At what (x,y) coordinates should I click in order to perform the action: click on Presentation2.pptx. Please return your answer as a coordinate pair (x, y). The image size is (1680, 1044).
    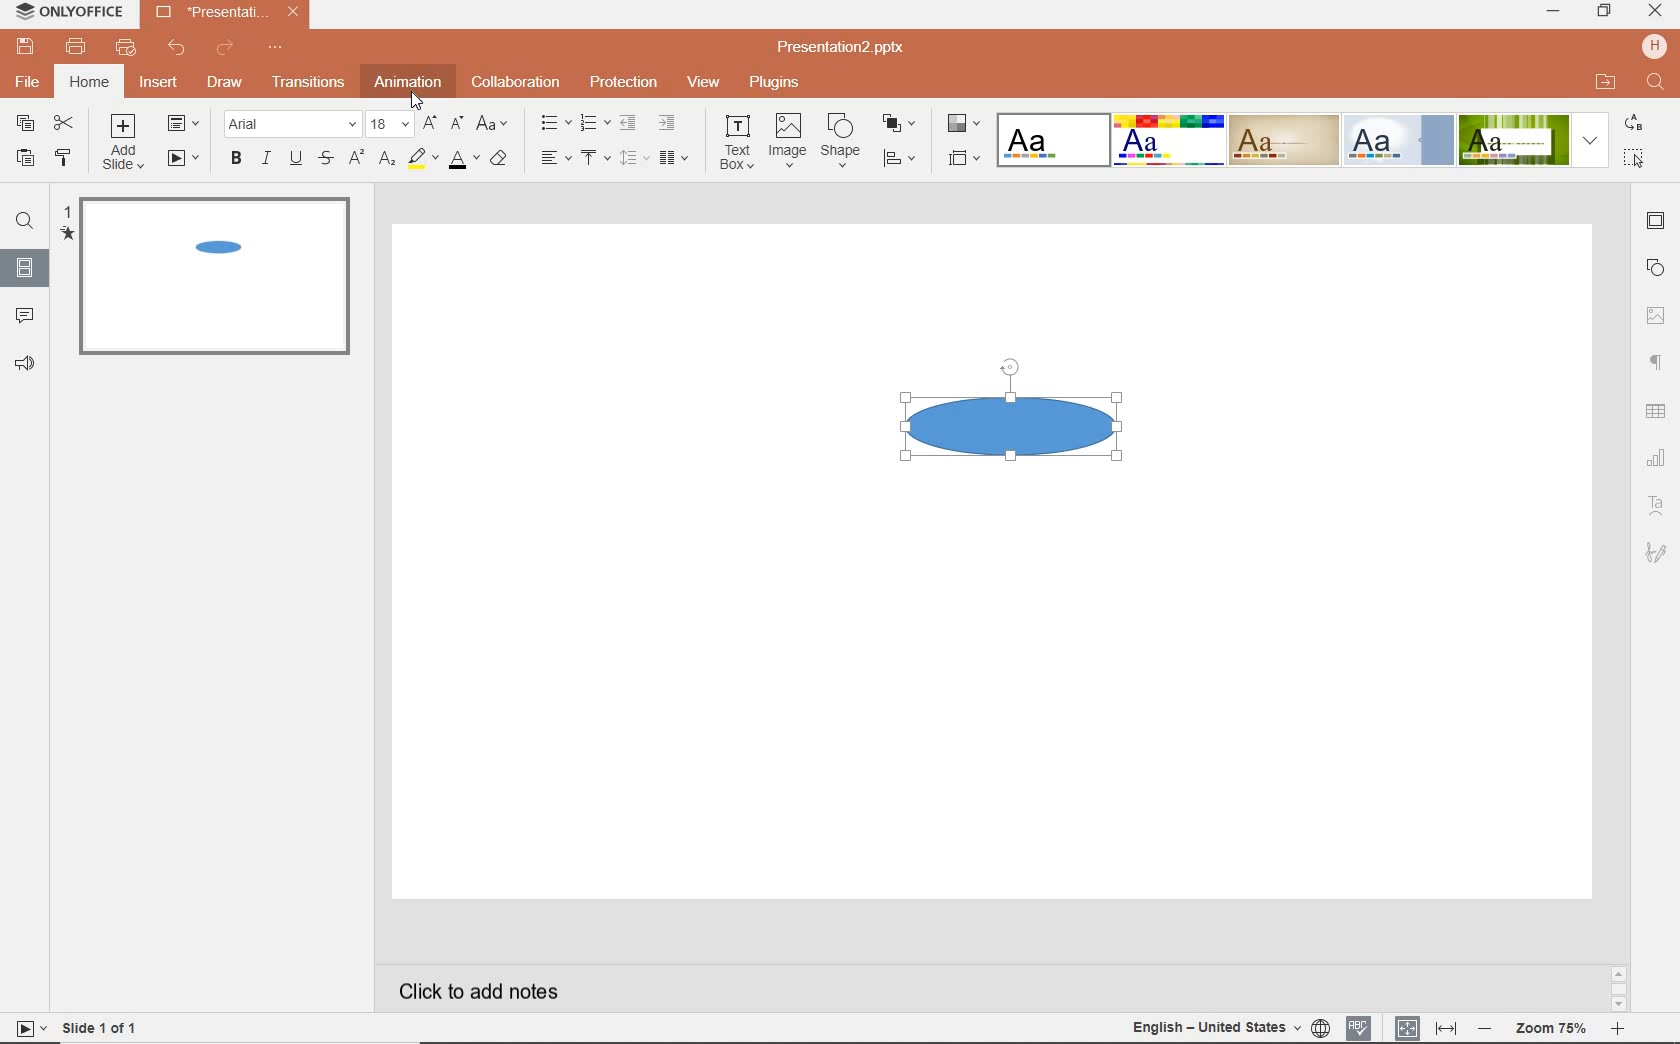
    Looking at the image, I should click on (853, 48).